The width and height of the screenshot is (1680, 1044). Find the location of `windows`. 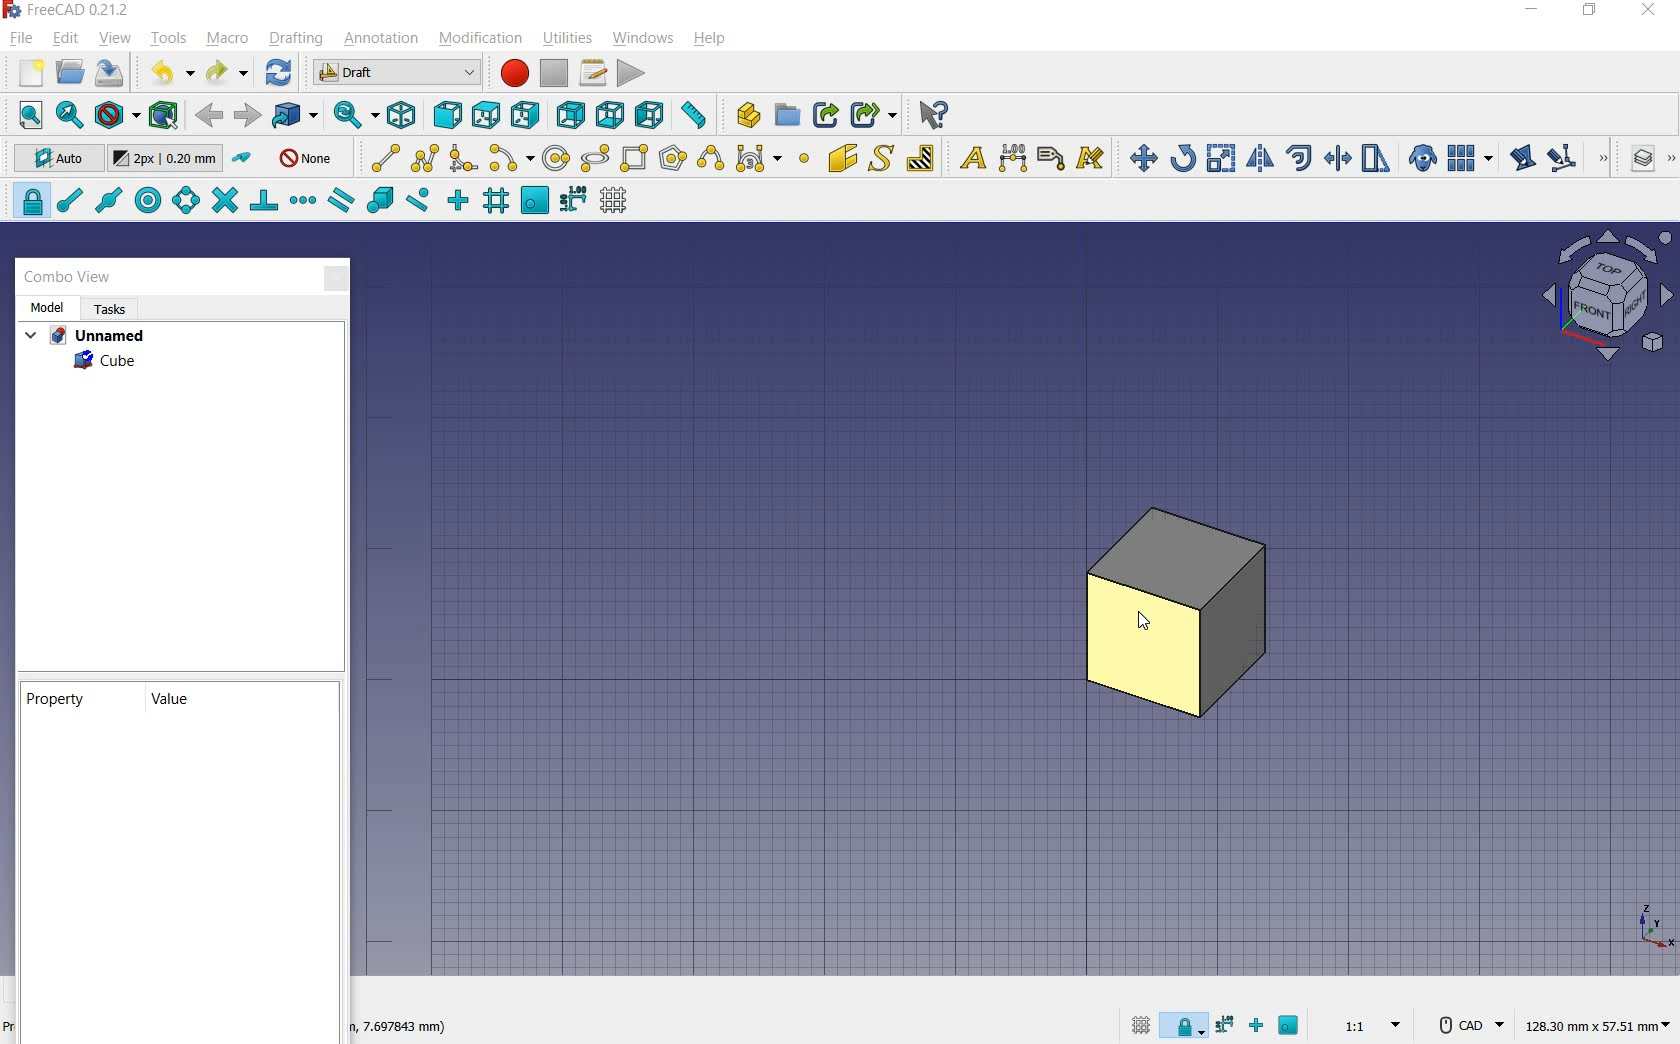

windows is located at coordinates (642, 38).